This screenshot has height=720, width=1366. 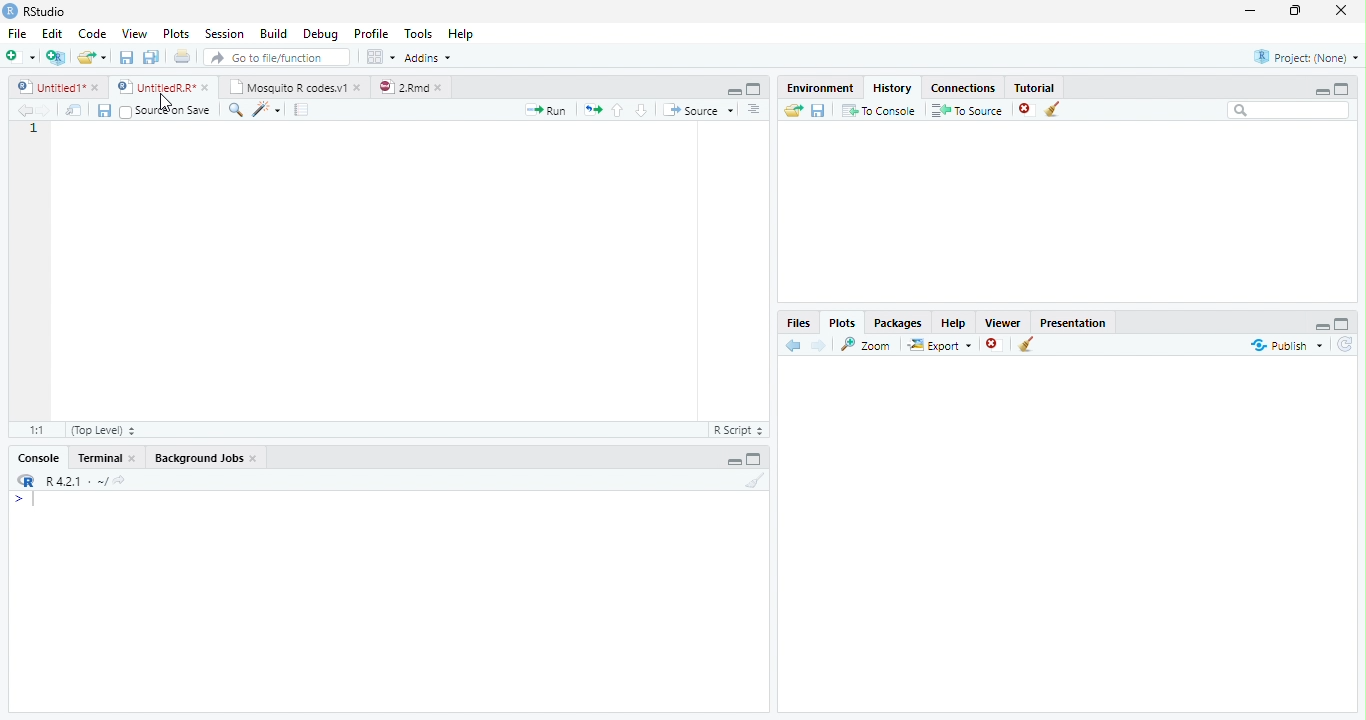 I want to click on Next Source Location, so click(x=45, y=109).